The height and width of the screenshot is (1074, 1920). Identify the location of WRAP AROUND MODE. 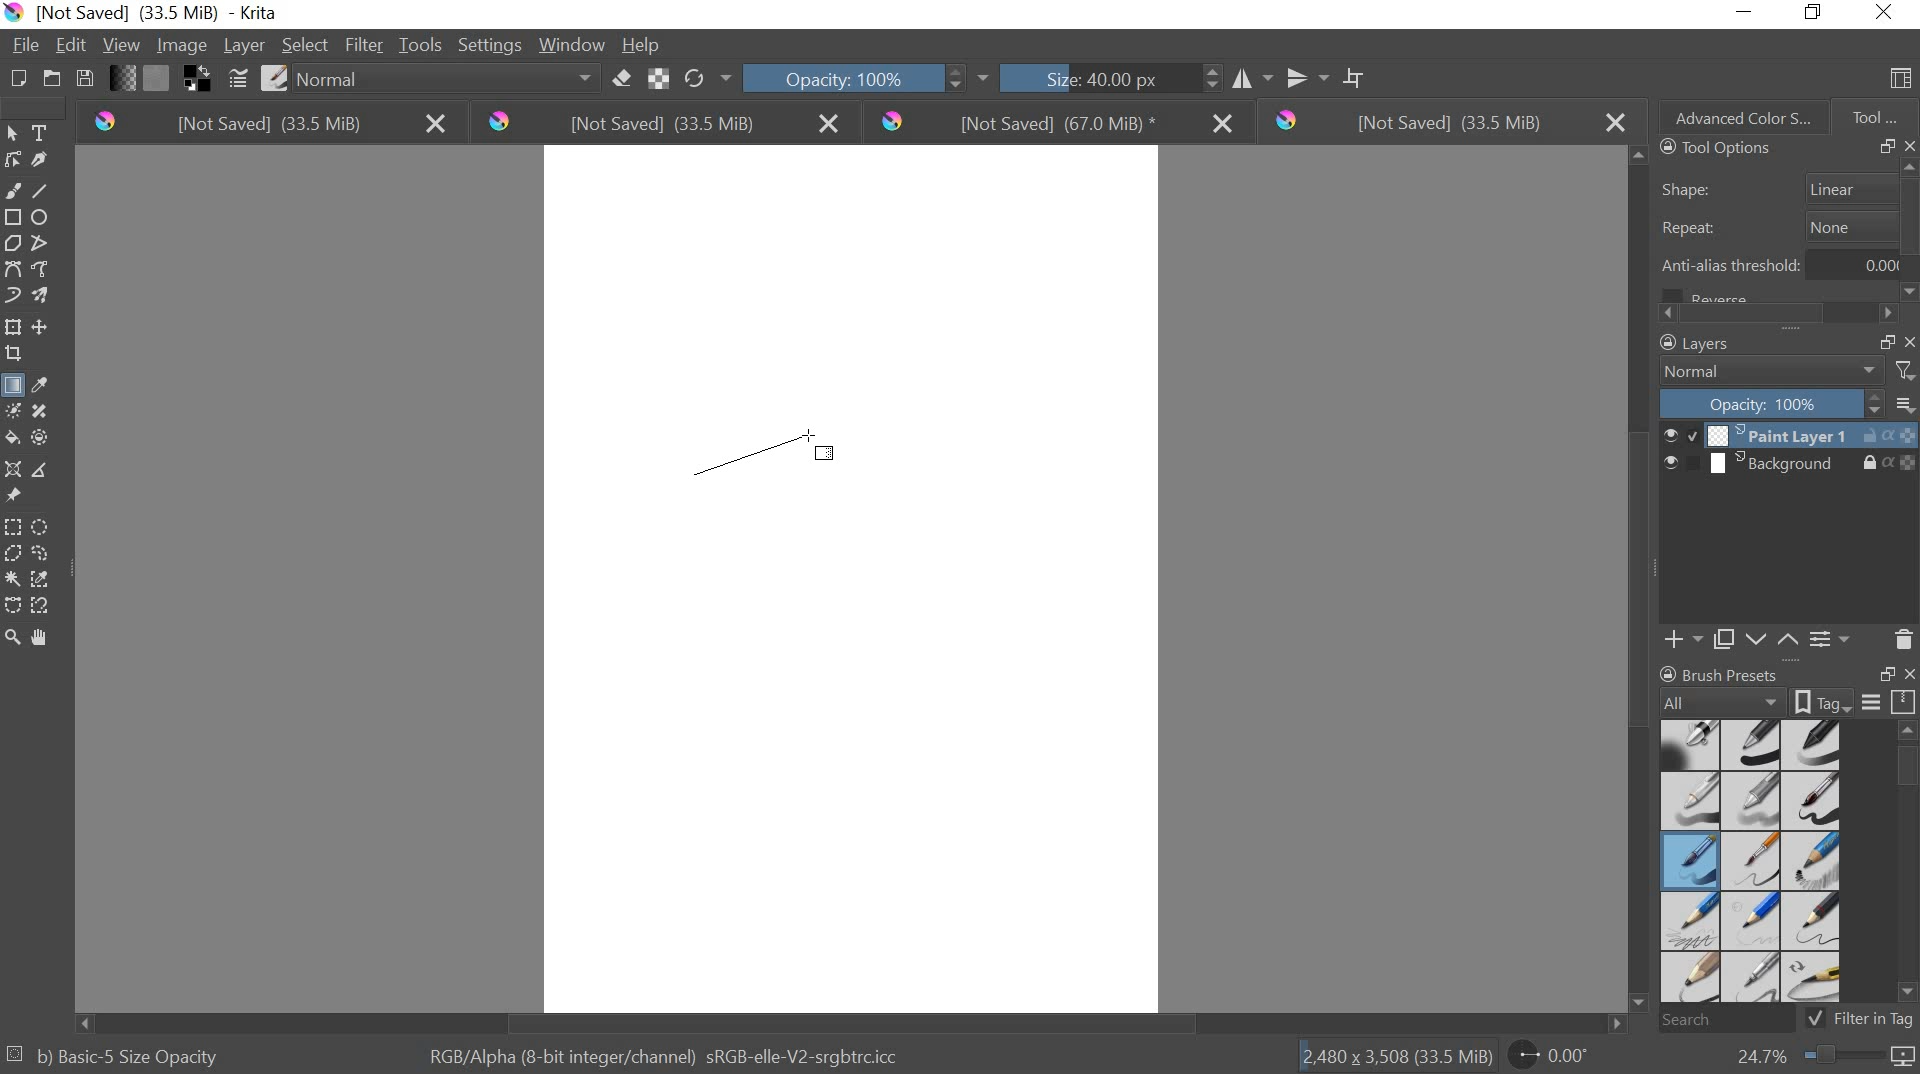
(1361, 74).